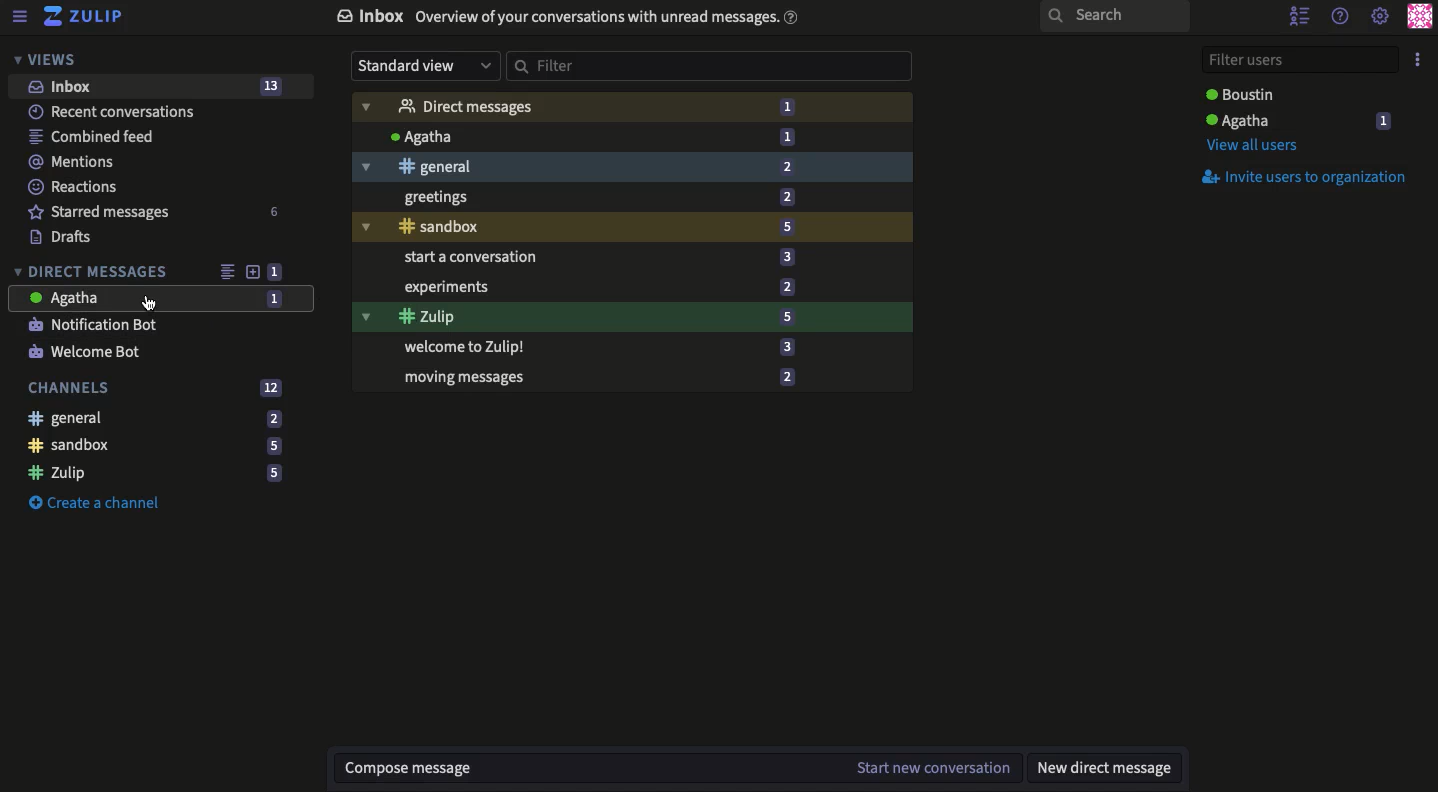 The image size is (1438, 792). Describe the element at coordinates (634, 317) in the screenshot. I see `Zulip` at that location.